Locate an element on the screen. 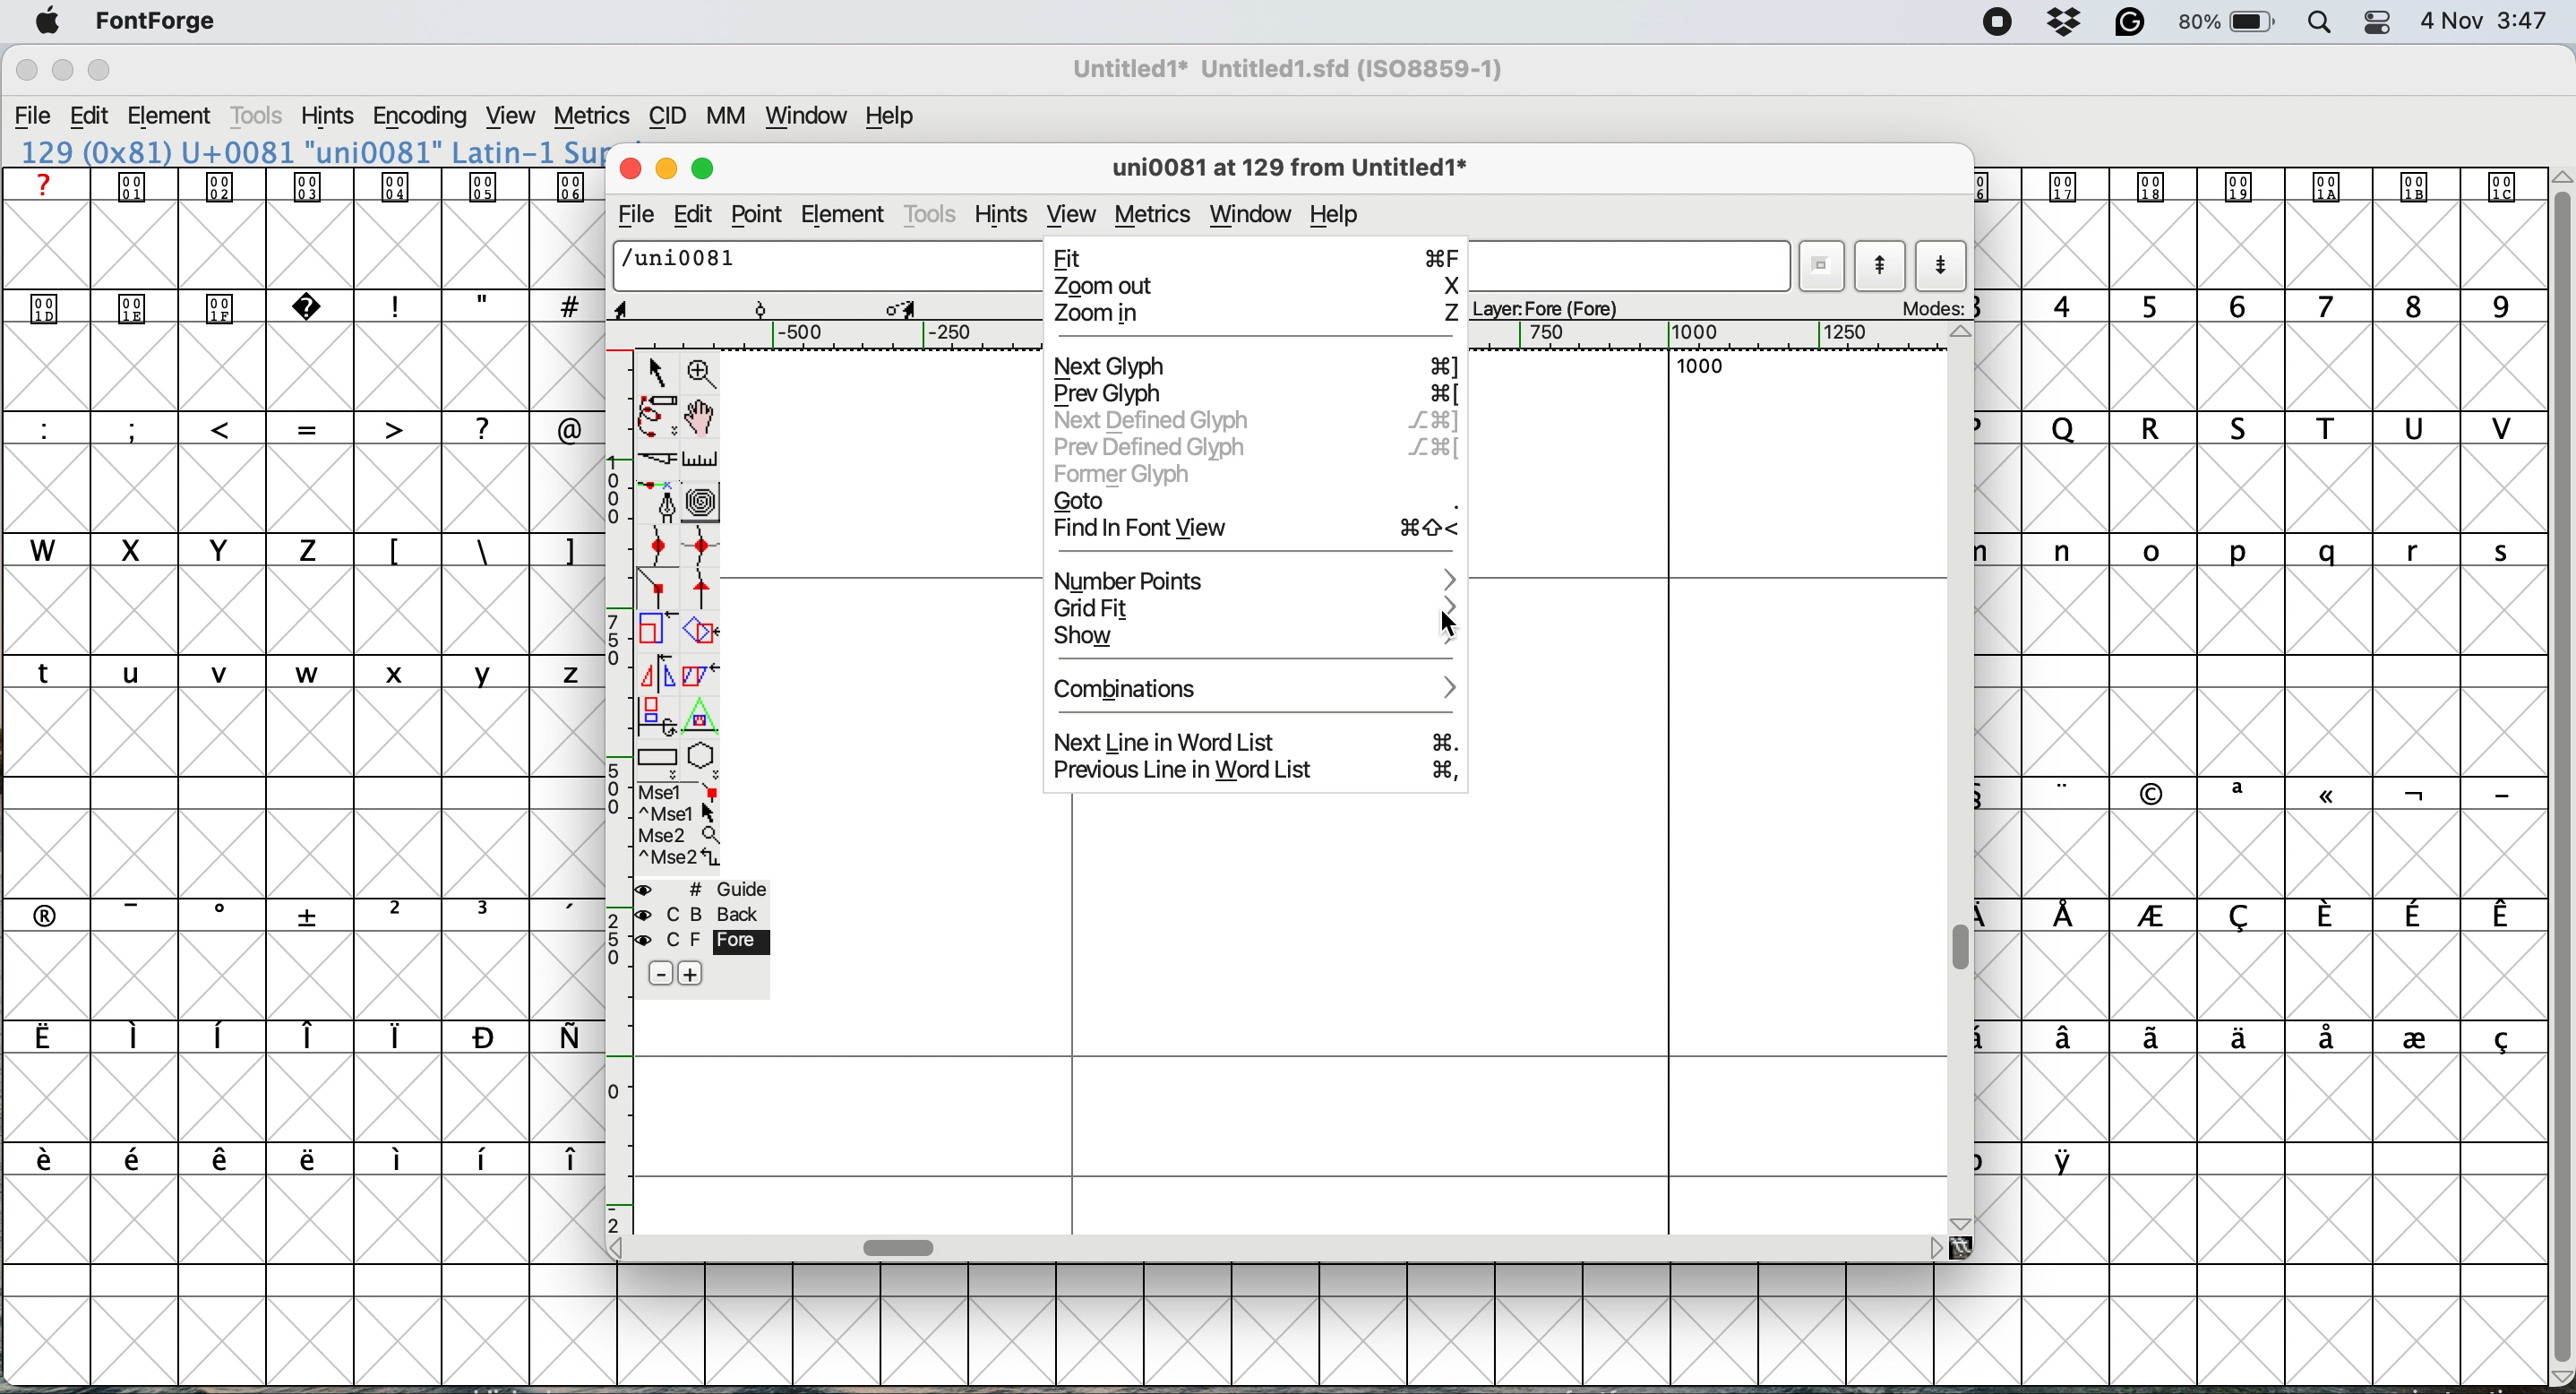 The width and height of the screenshot is (2576, 1394). Edit is located at coordinates (90, 115).